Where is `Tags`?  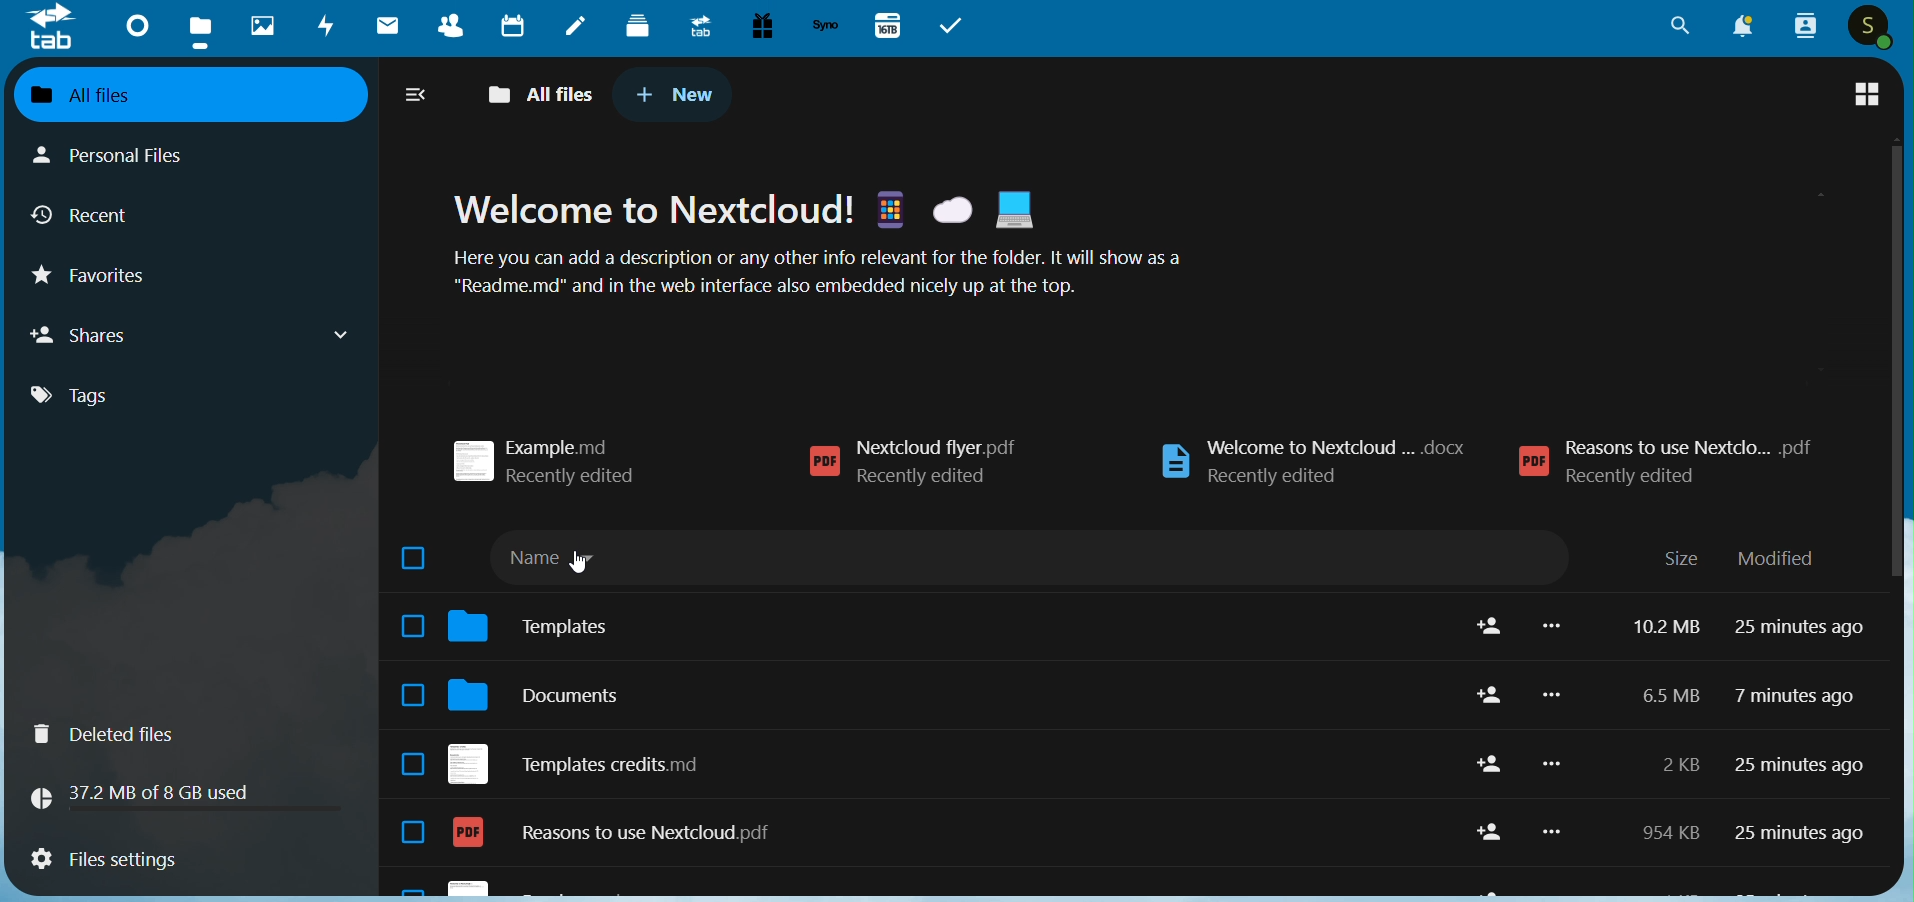 Tags is located at coordinates (164, 397).